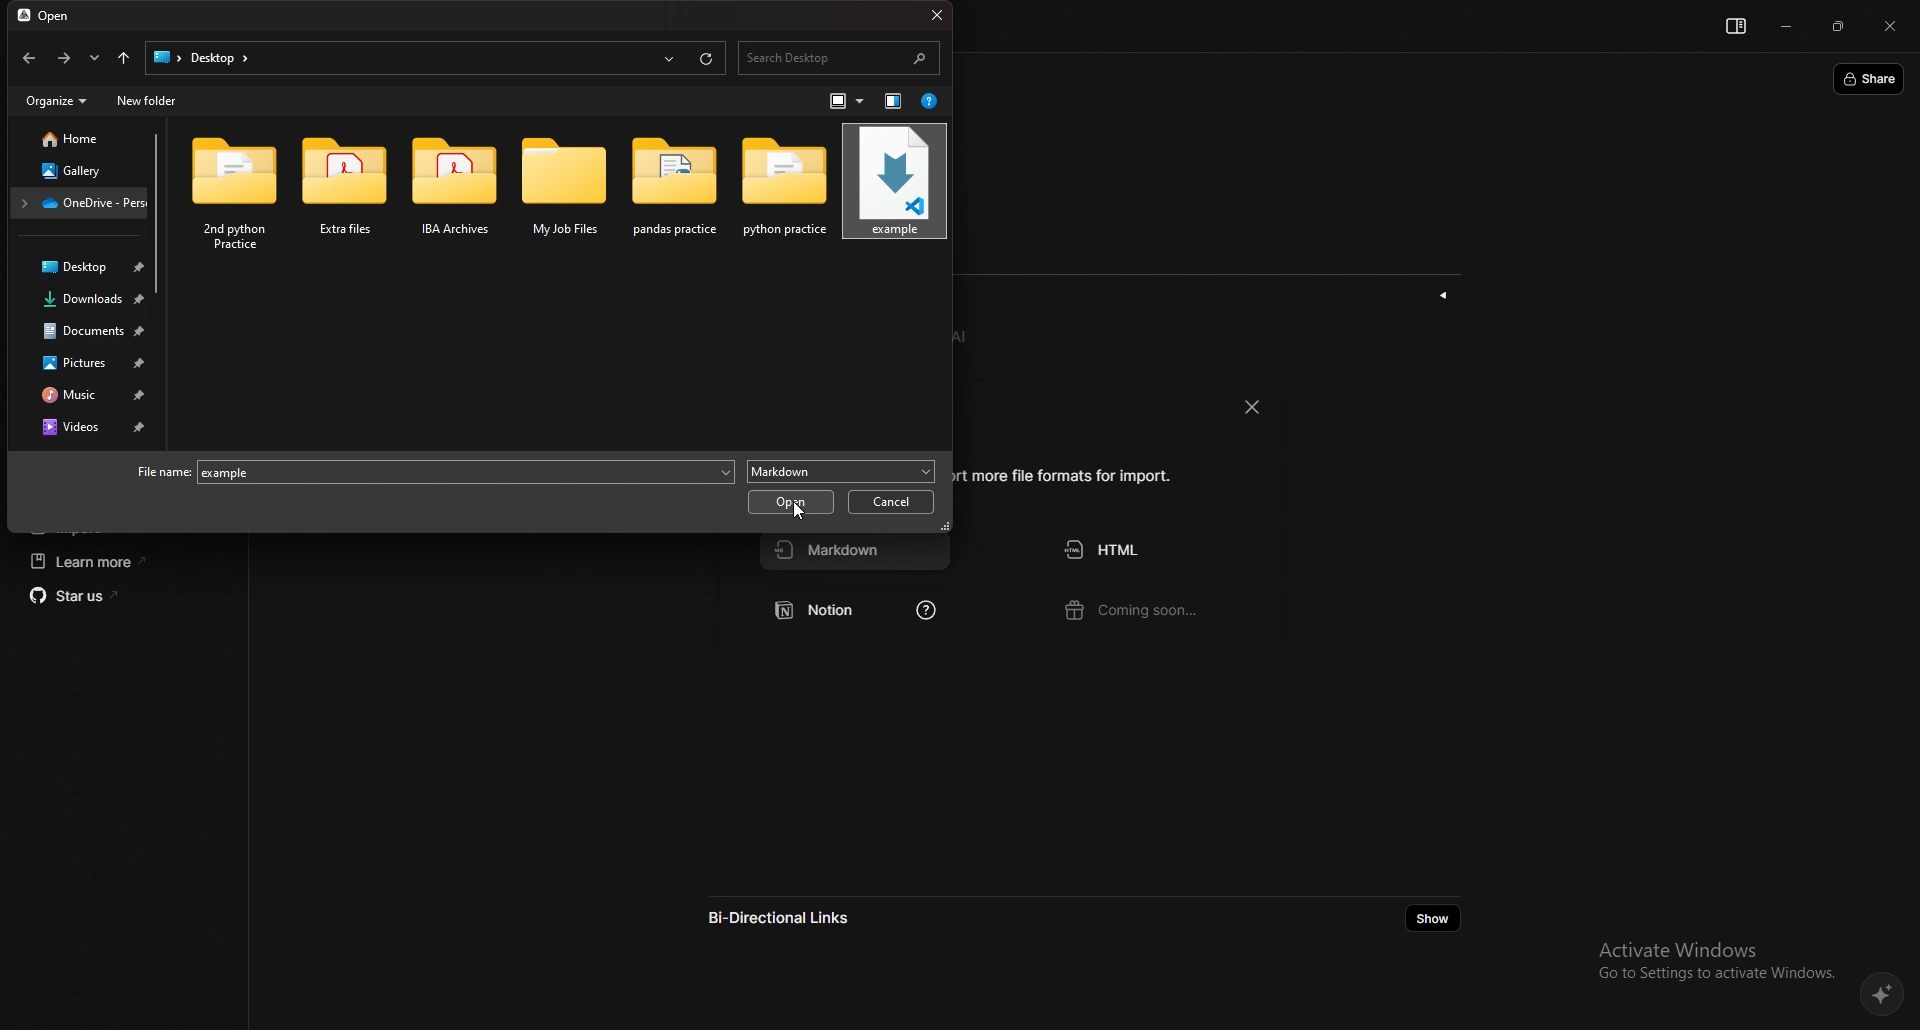  Describe the element at coordinates (569, 196) in the screenshot. I see `folder` at that location.